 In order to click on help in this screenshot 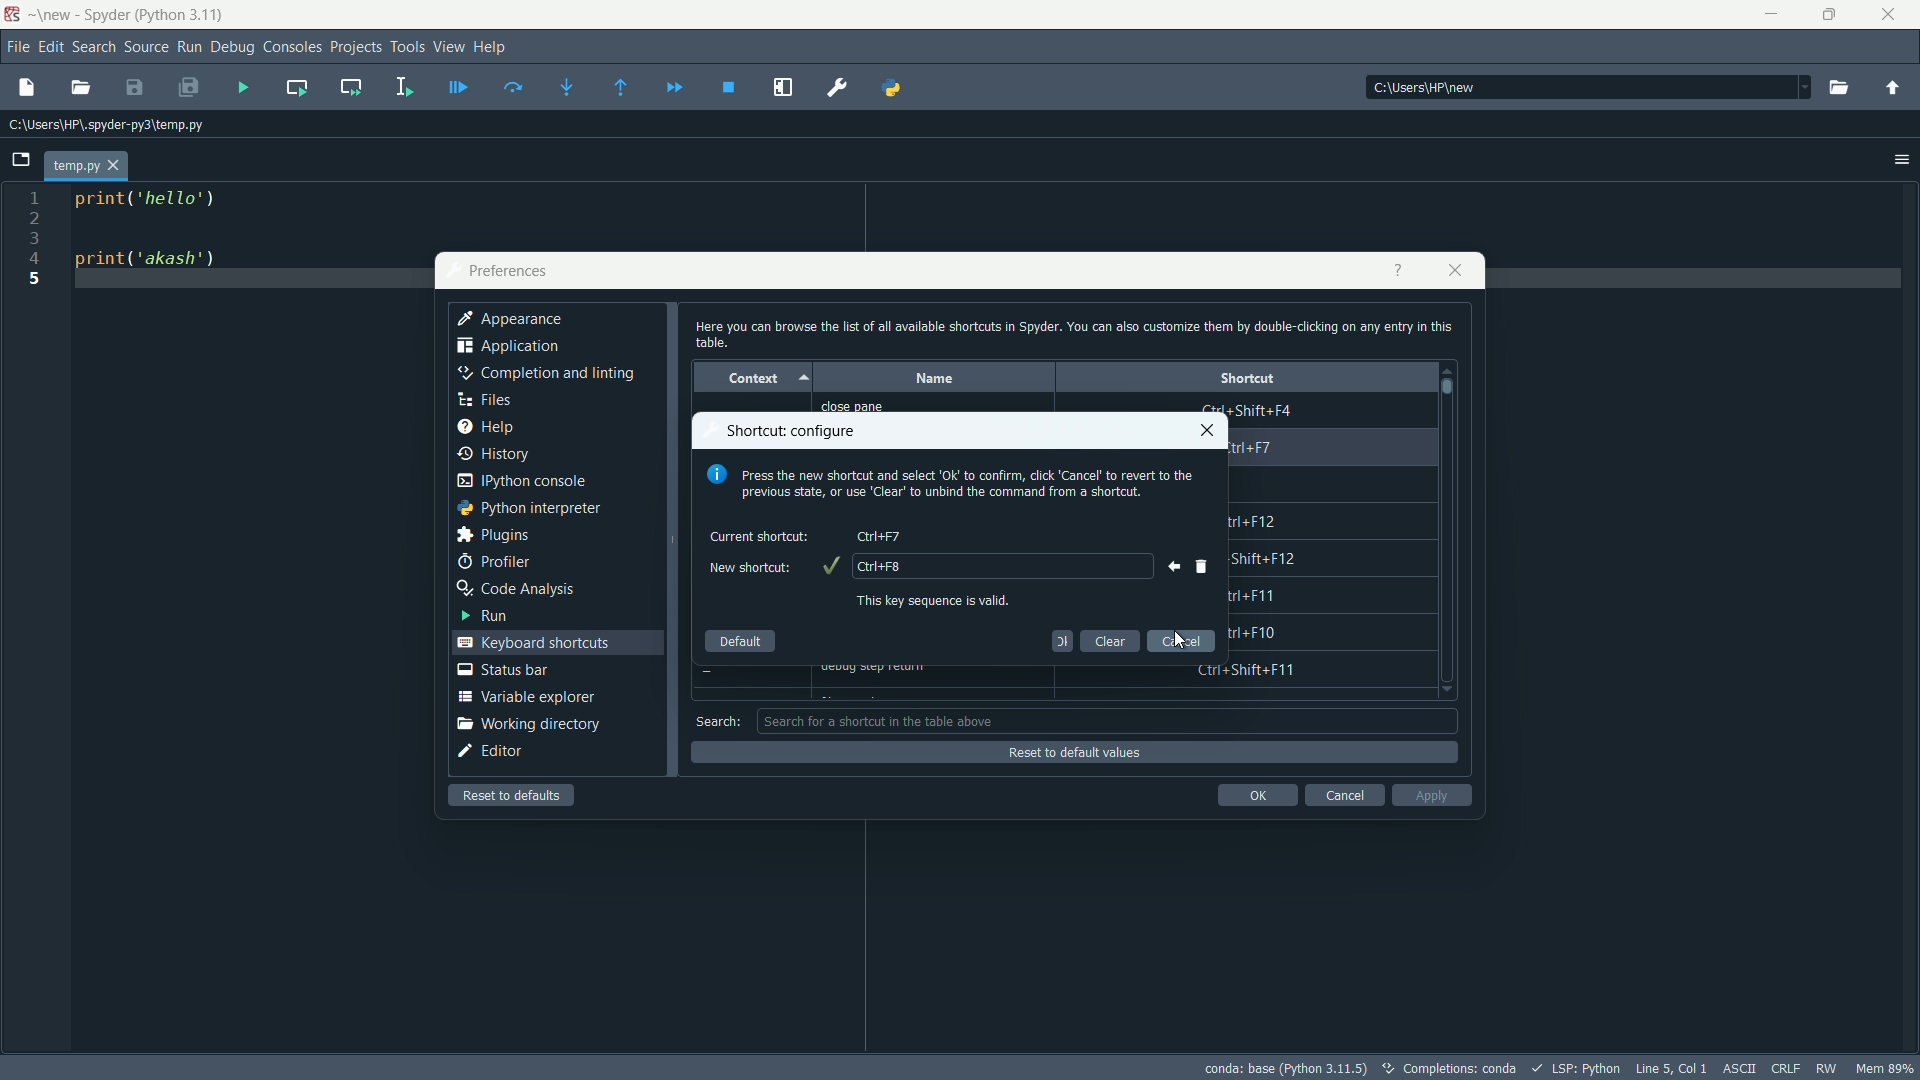, I will do `click(484, 428)`.